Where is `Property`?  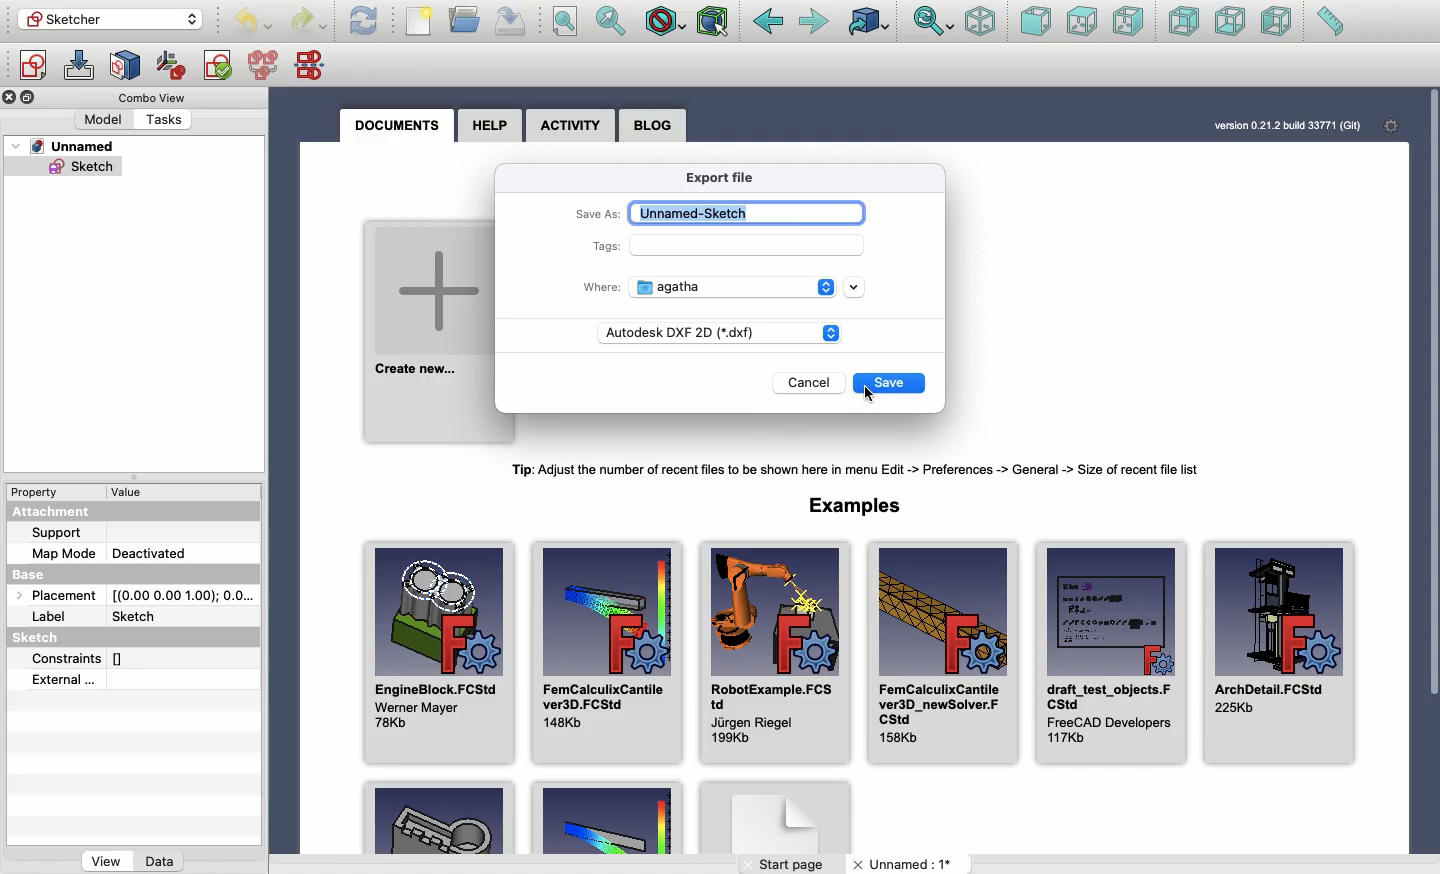
Property is located at coordinates (40, 490).